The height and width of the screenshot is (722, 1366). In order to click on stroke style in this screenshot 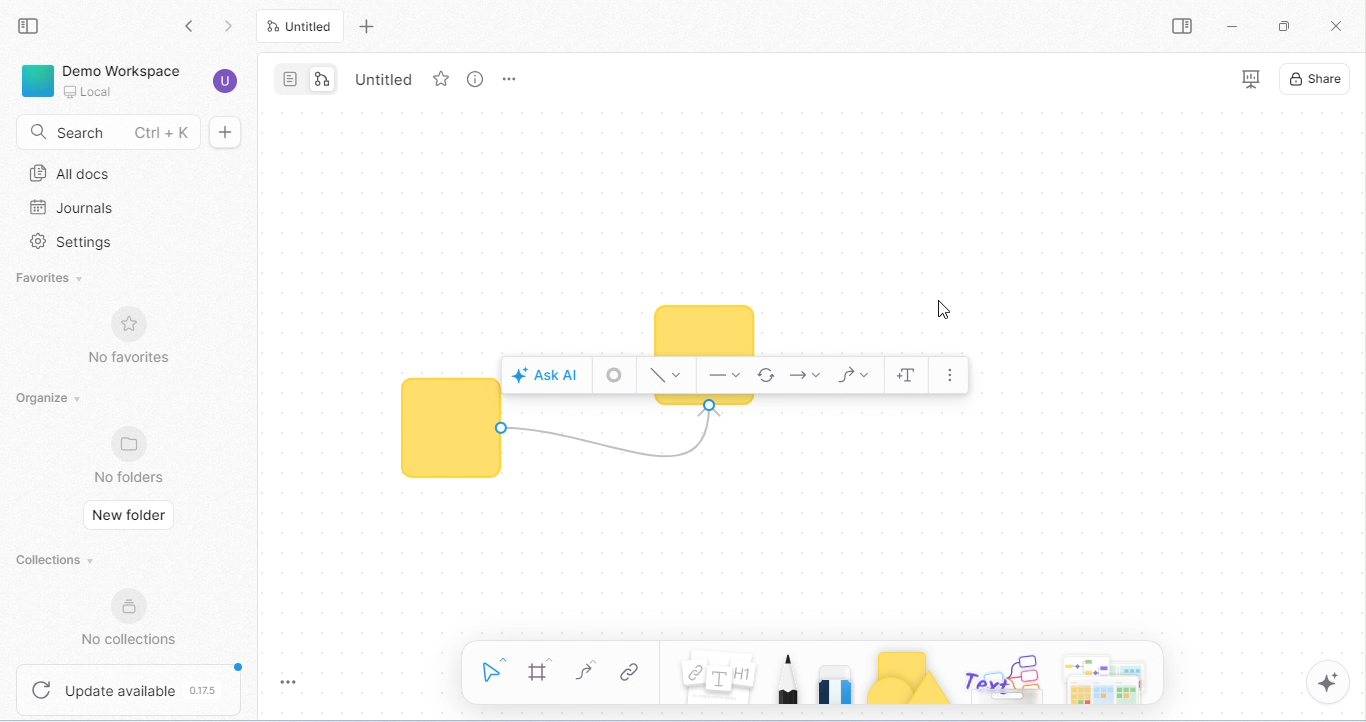, I will do `click(613, 376)`.